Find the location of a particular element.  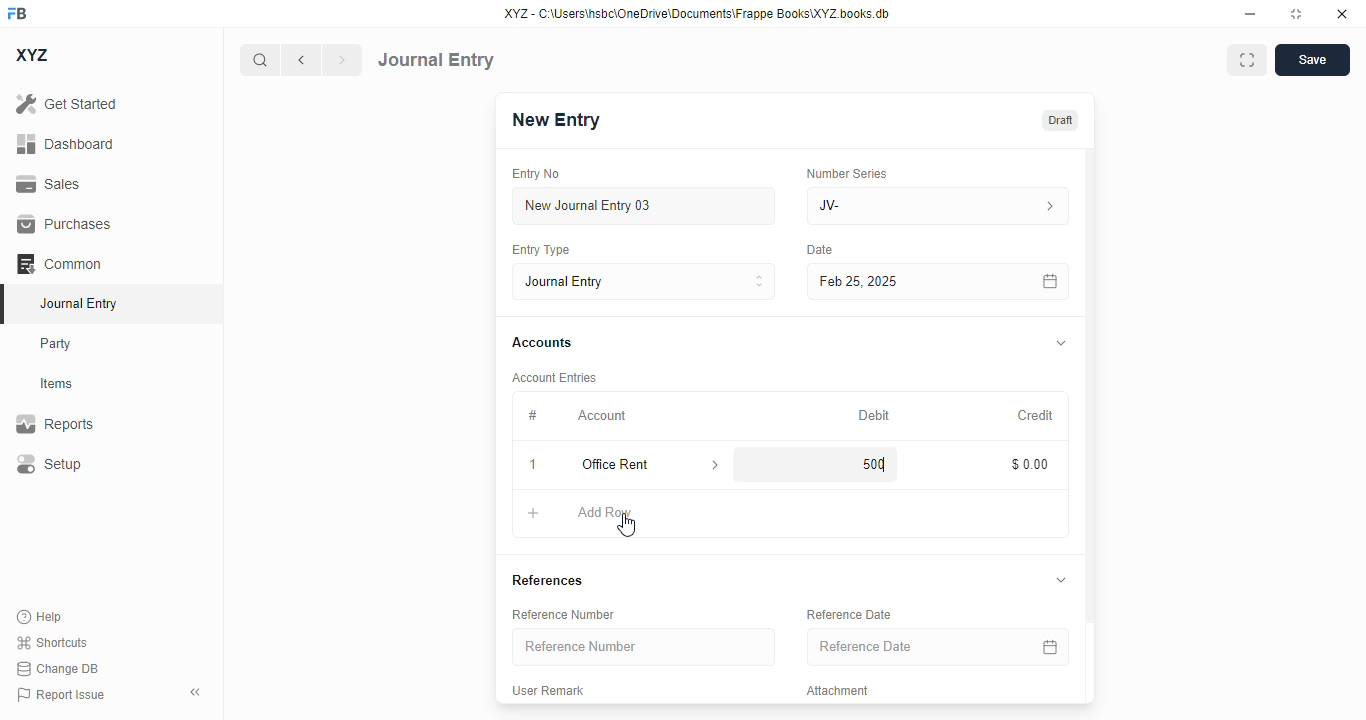

JV- is located at coordinates (894, 206).